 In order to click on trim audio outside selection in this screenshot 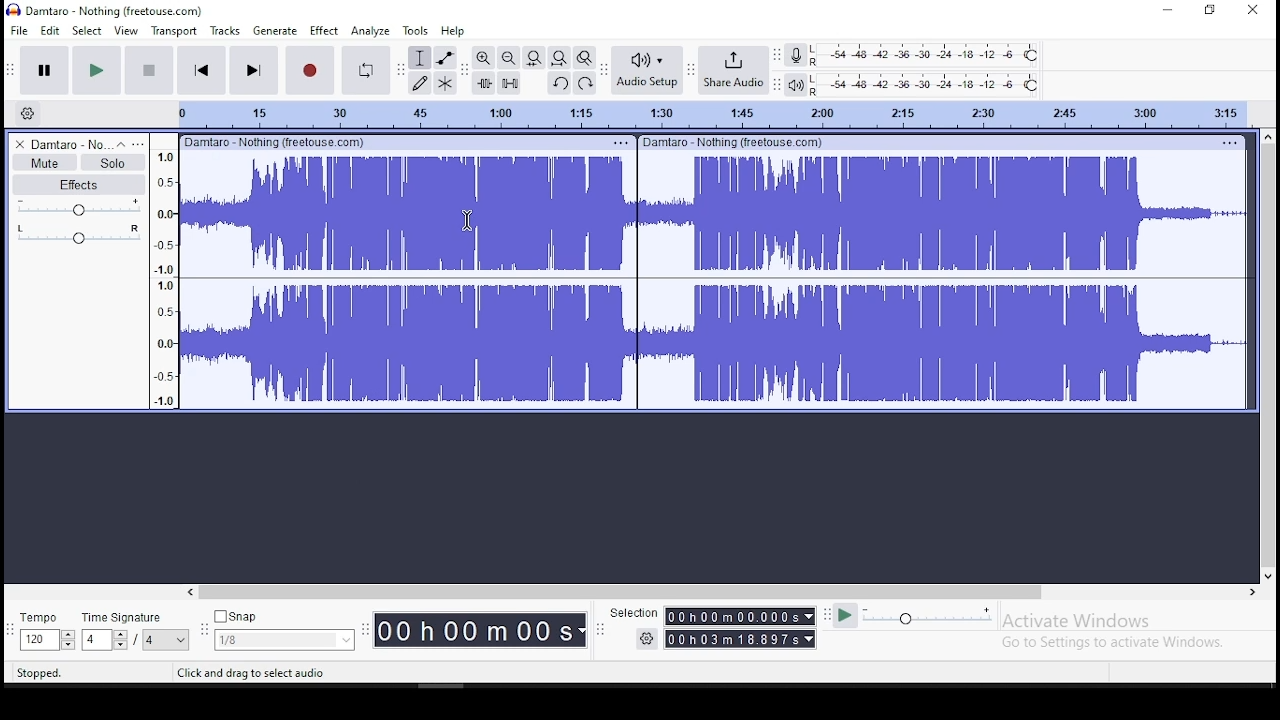, I will do `click(484, 83)`.